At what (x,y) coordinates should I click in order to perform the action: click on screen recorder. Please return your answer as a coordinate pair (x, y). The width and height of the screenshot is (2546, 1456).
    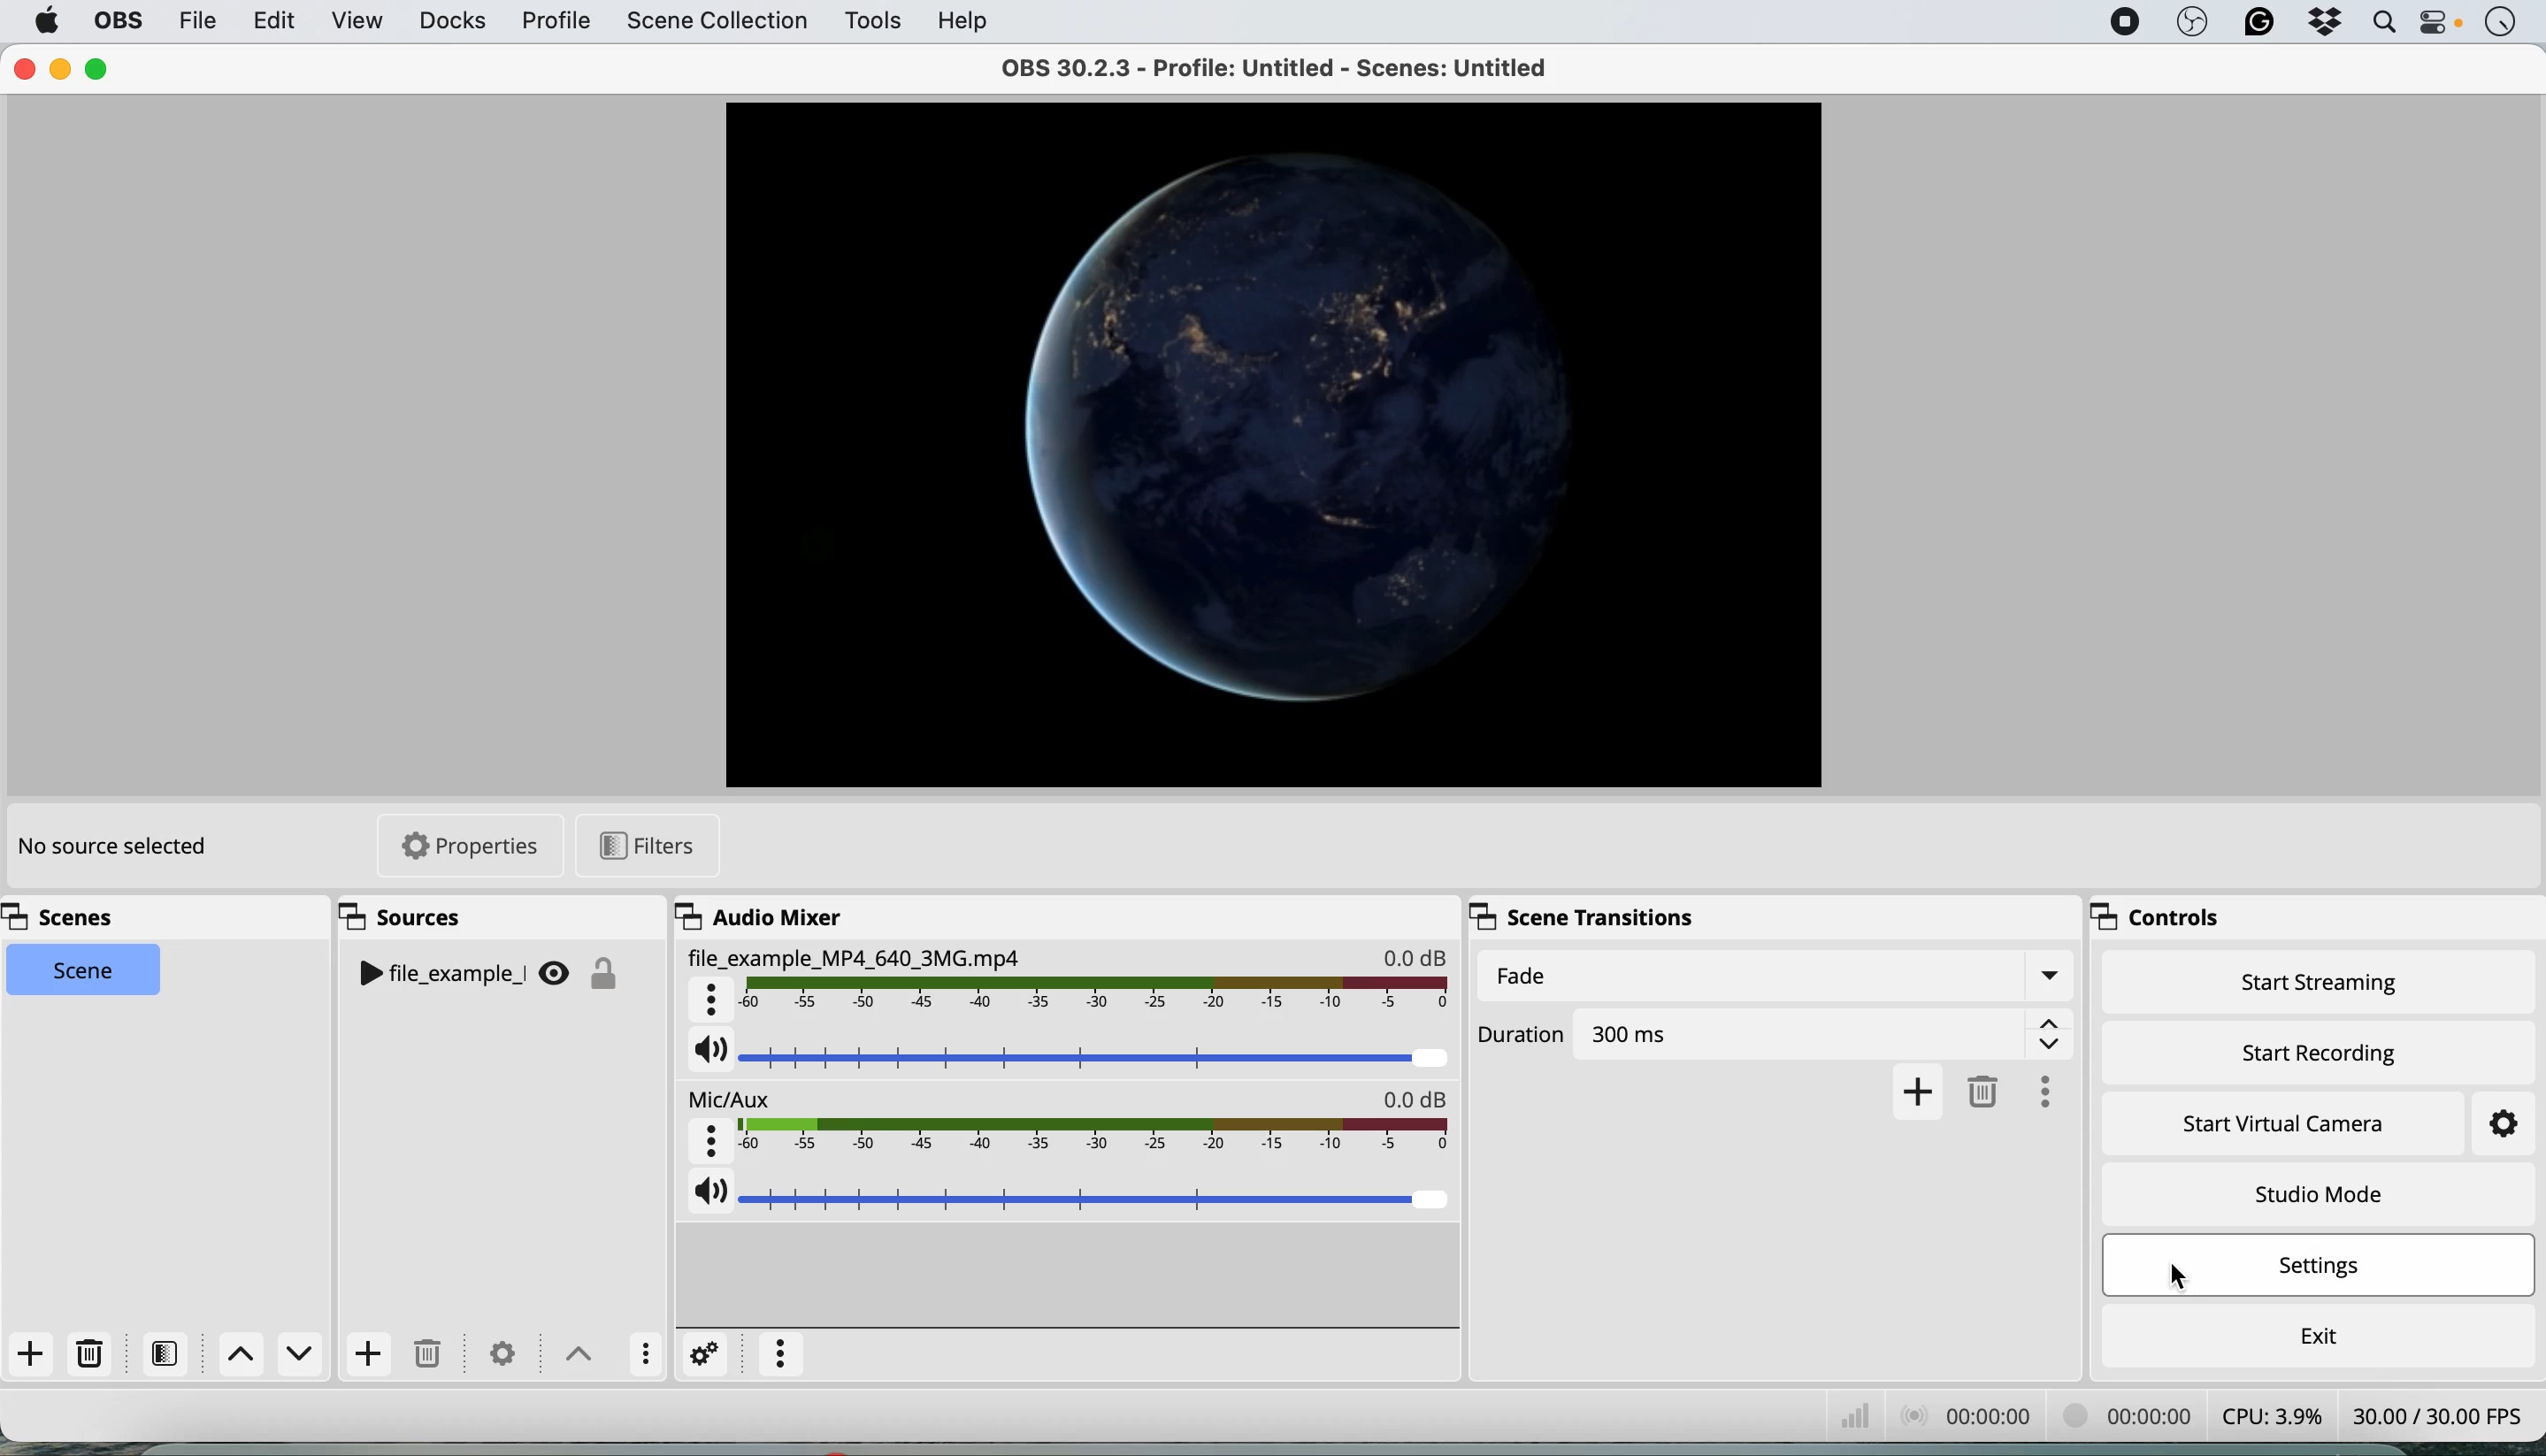
    Looking at the image, I should click on (2119, 22).